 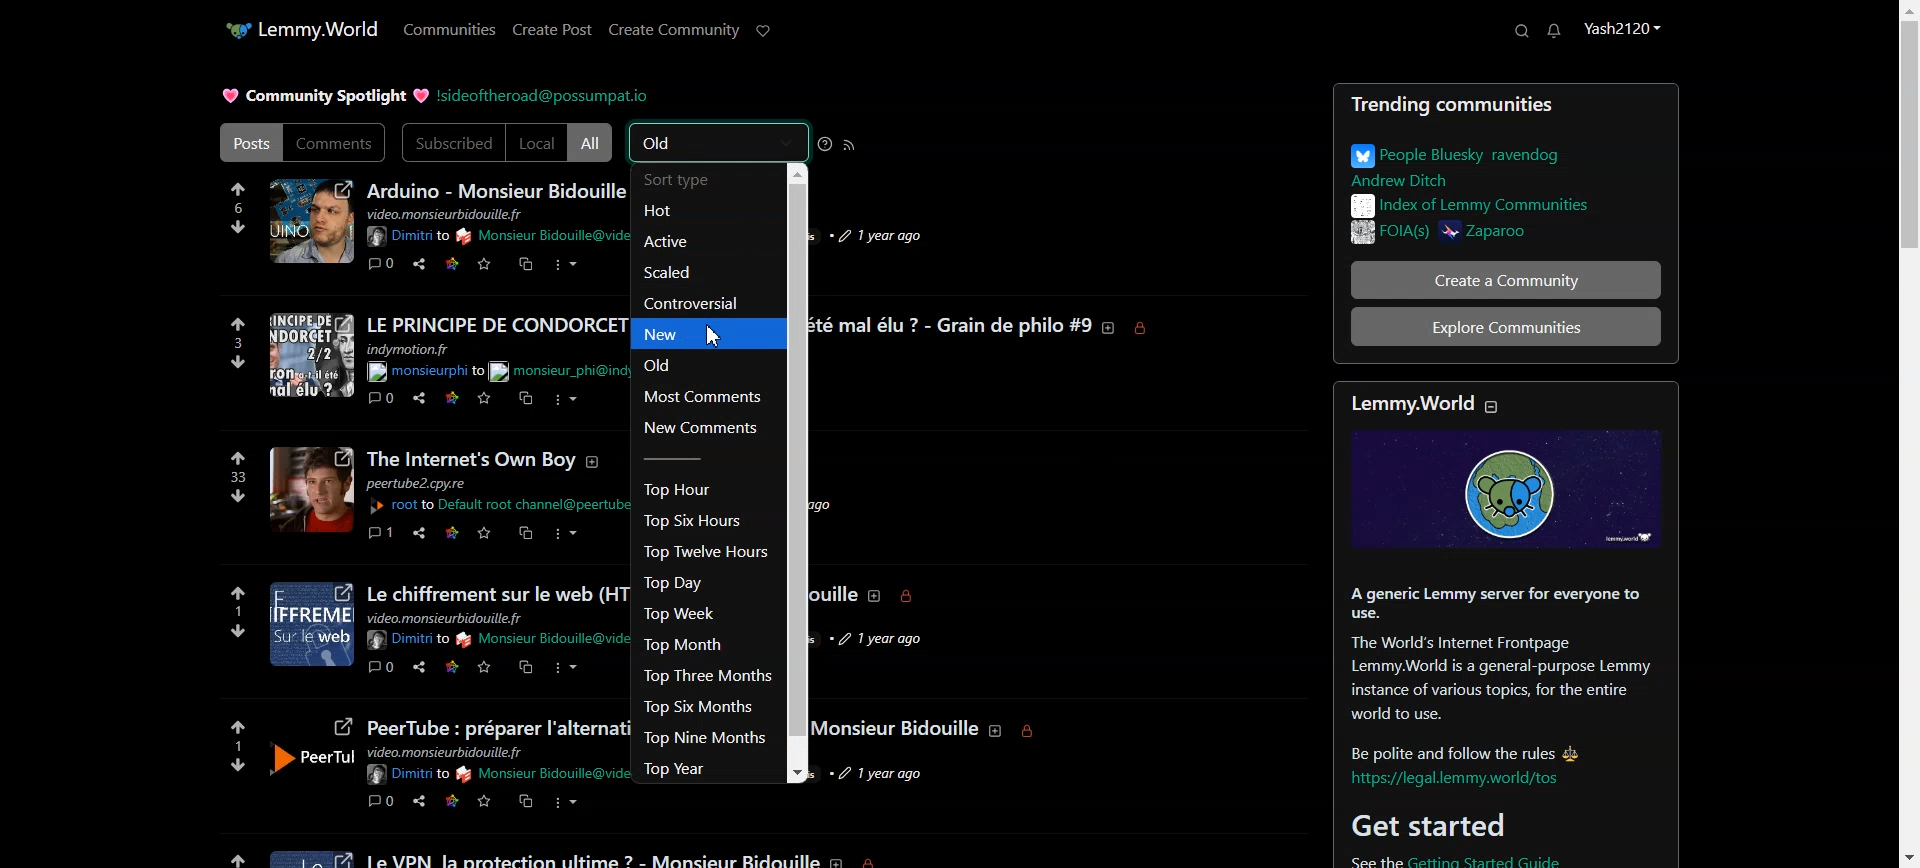 I want to click on New, so click(x=702, y=334).